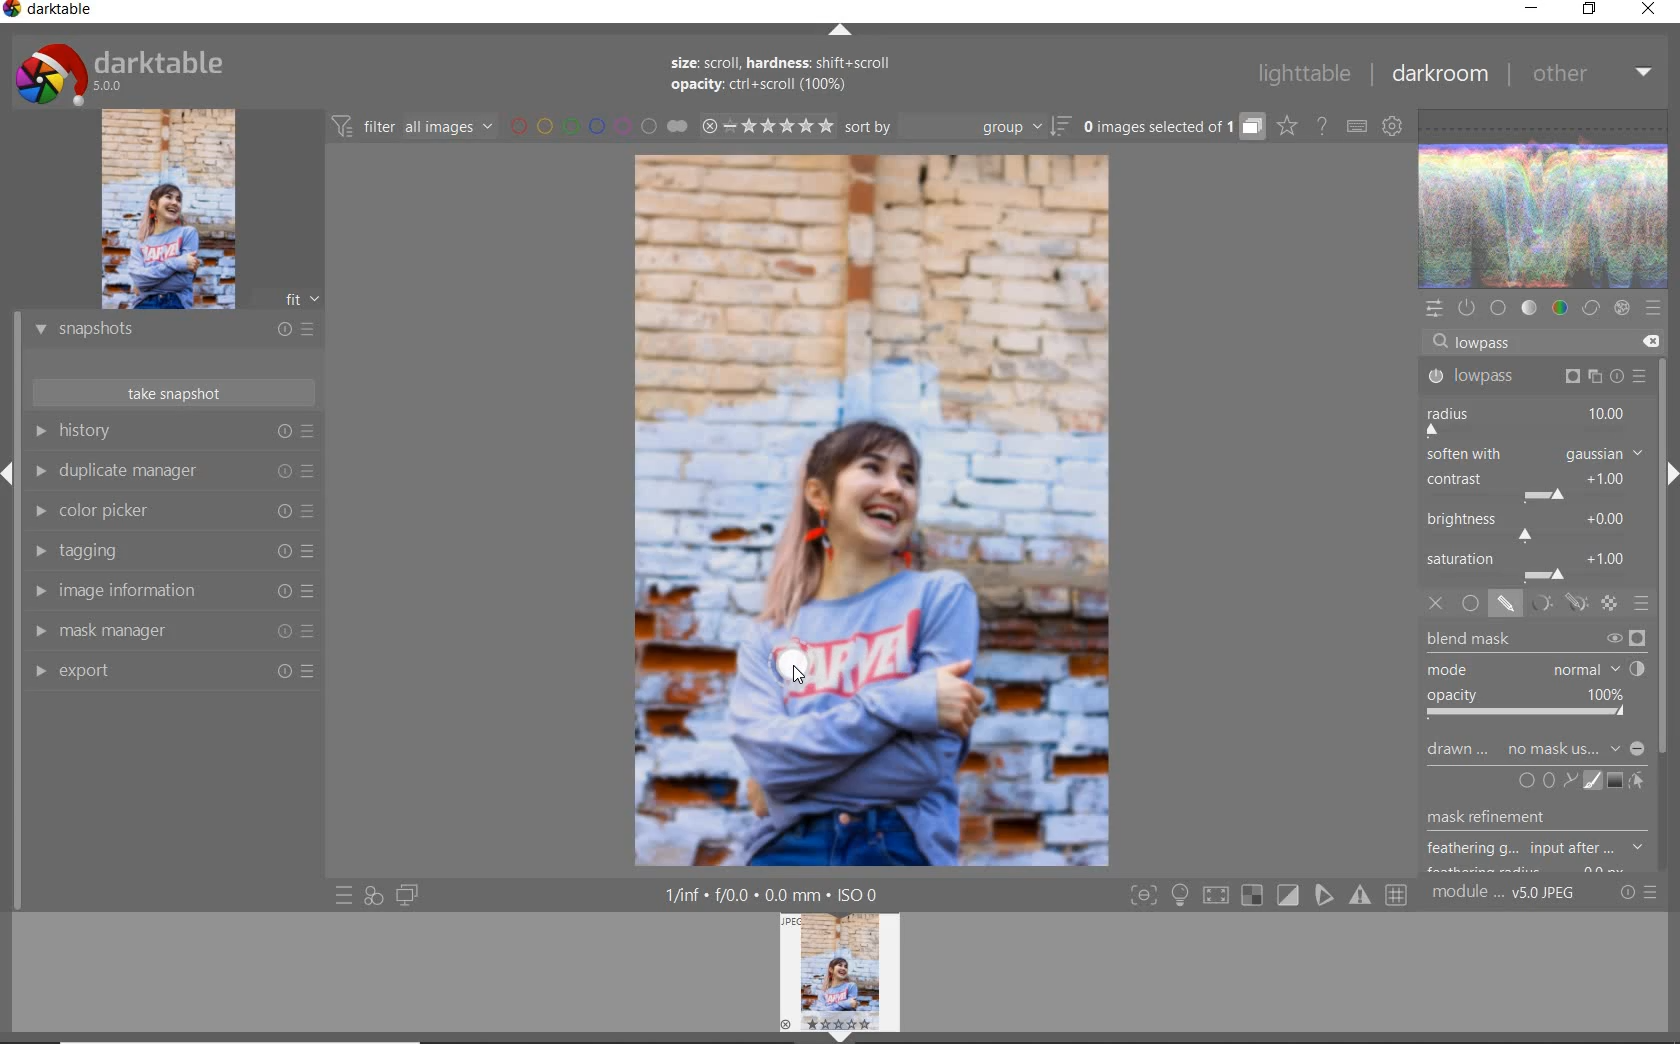 The height and width of the screenshot is (1044, 1680). I want to click on mask options, so click(1555, 604).